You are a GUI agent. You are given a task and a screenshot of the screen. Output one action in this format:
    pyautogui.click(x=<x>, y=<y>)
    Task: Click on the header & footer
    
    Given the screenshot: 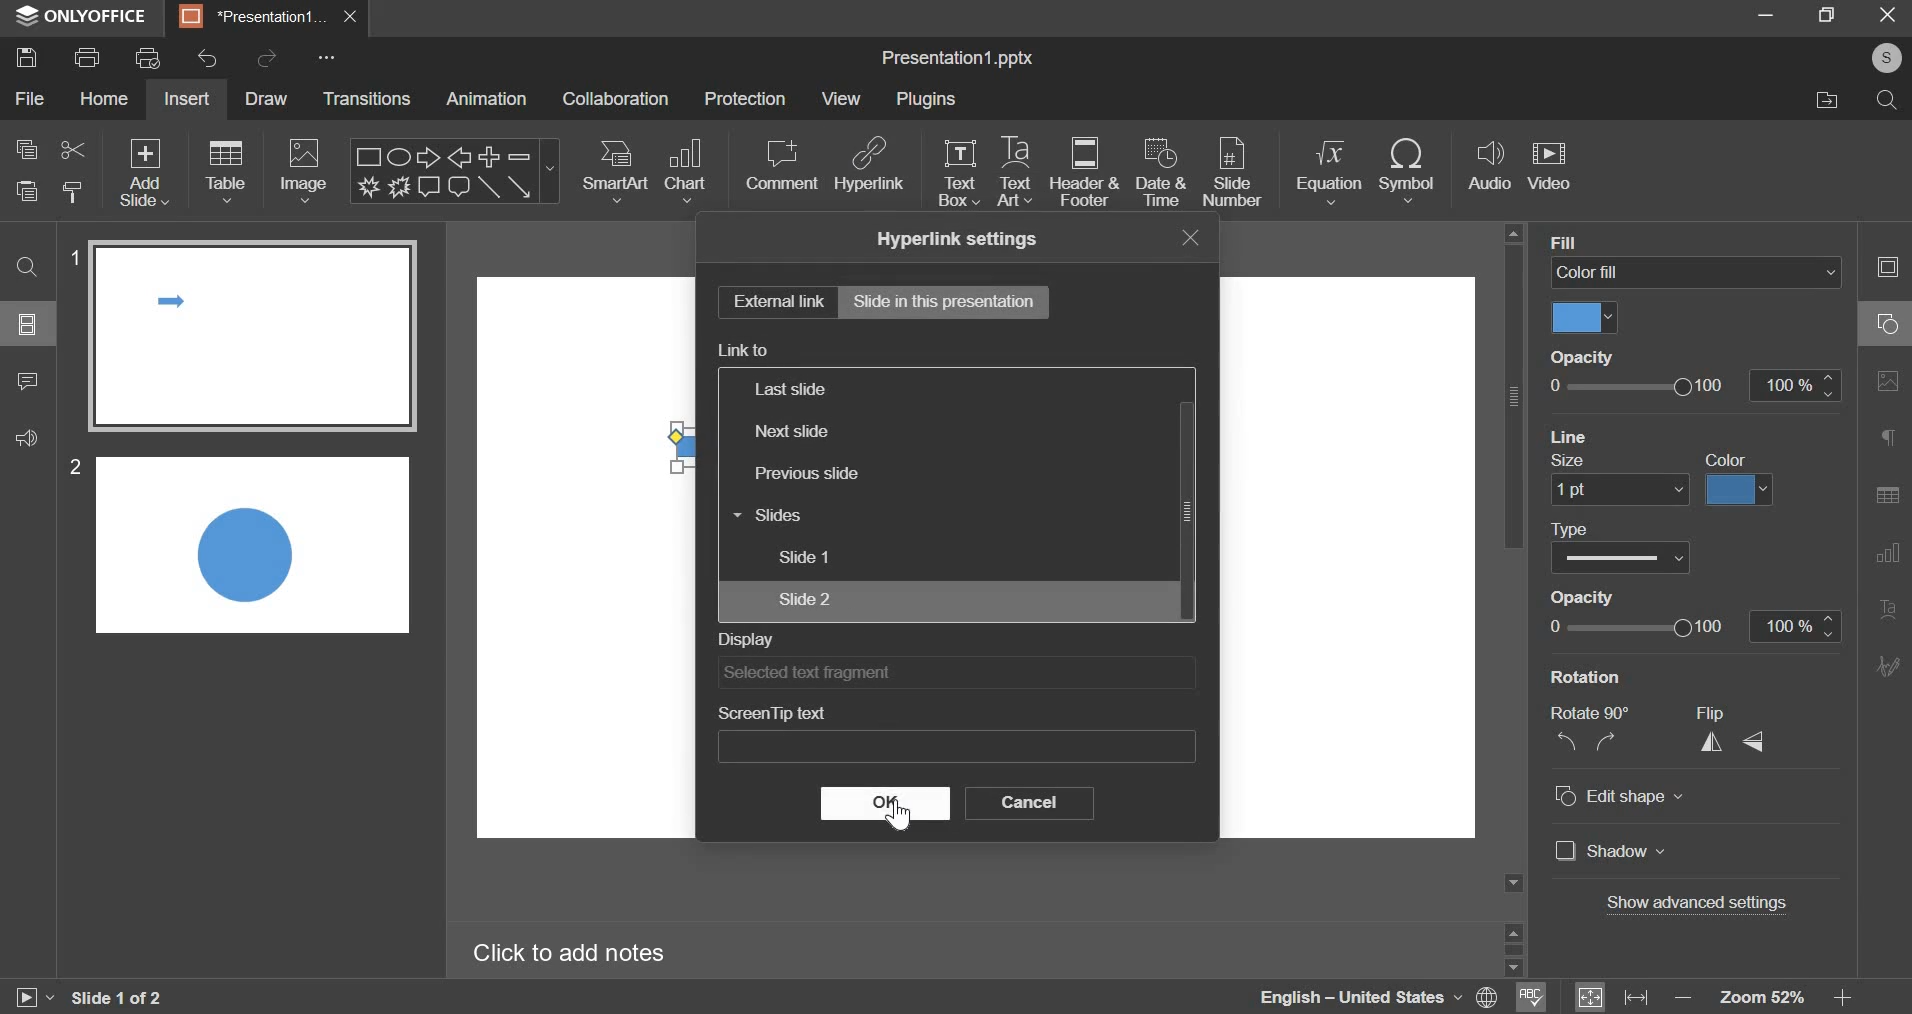 What is the action you would take?
    pyautogui.click(x=1084, y=170)
    